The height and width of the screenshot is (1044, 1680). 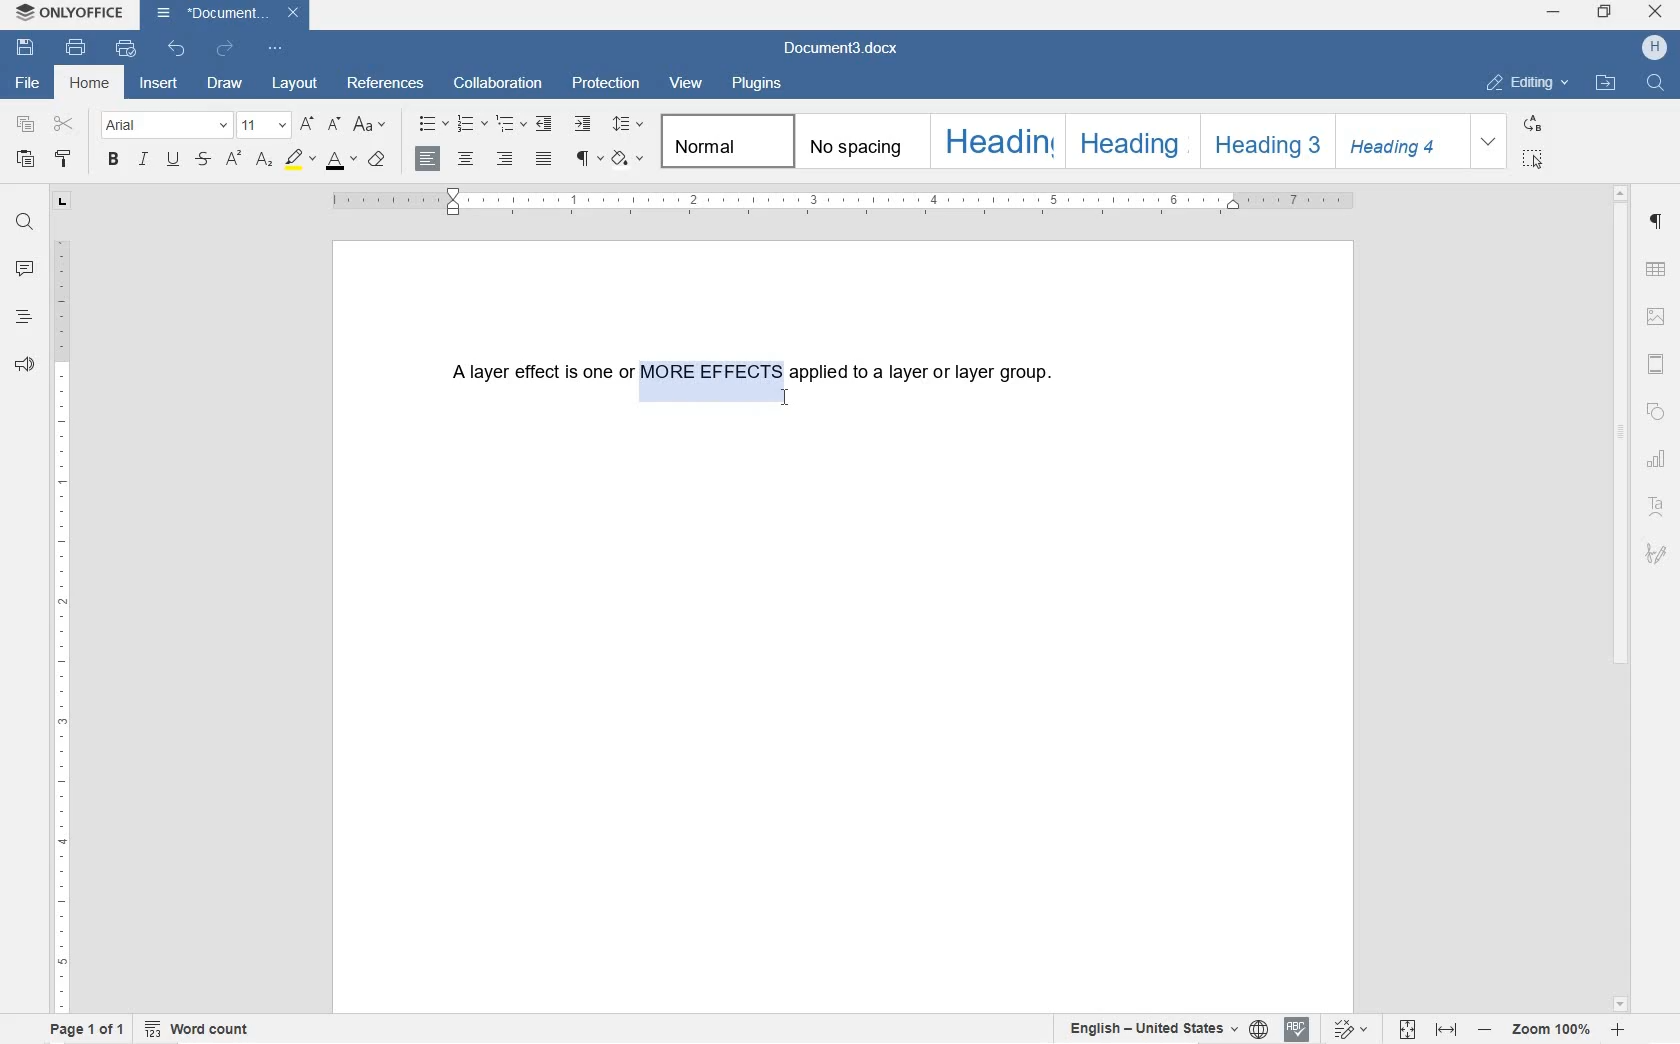 I want to click on SPELL CHECKING, so click(x=1298, y=1028).